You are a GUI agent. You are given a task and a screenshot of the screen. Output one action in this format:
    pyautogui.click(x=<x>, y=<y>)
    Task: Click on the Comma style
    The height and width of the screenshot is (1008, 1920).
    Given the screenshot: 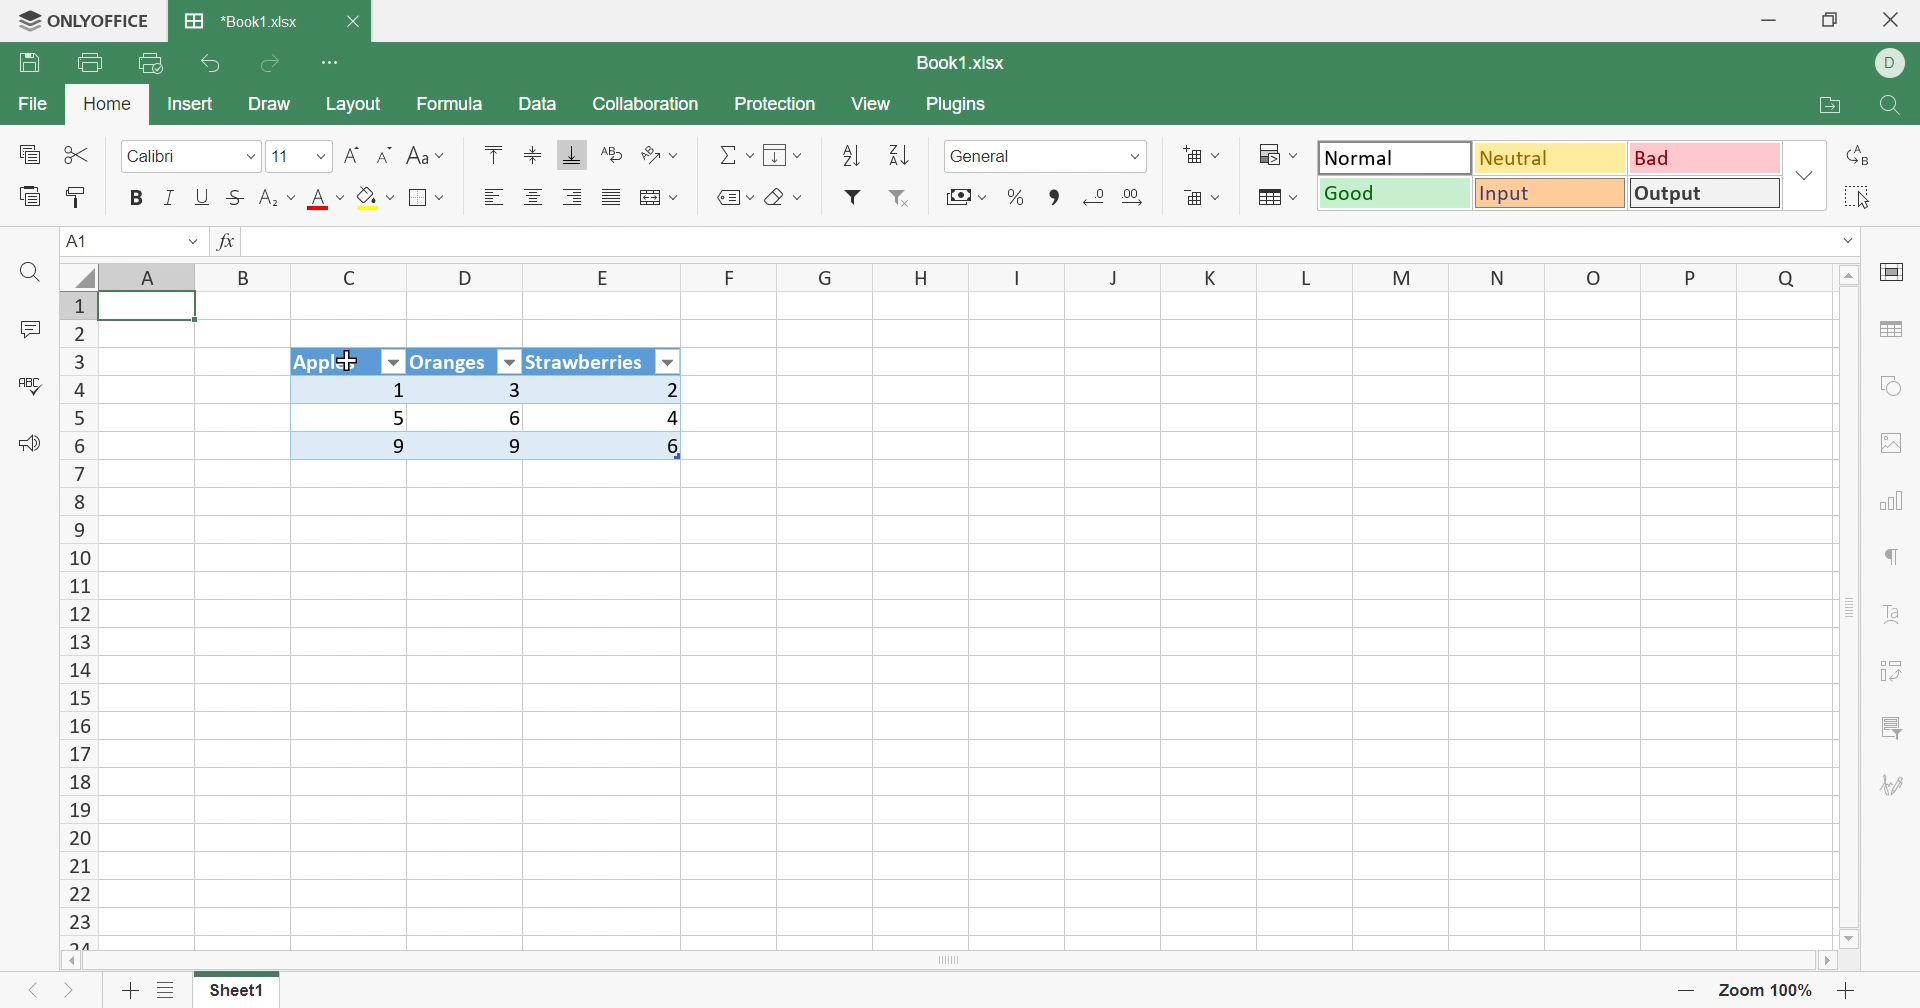 What is the action you would take?
    pyautogui.click(x=1055, y=195)
    